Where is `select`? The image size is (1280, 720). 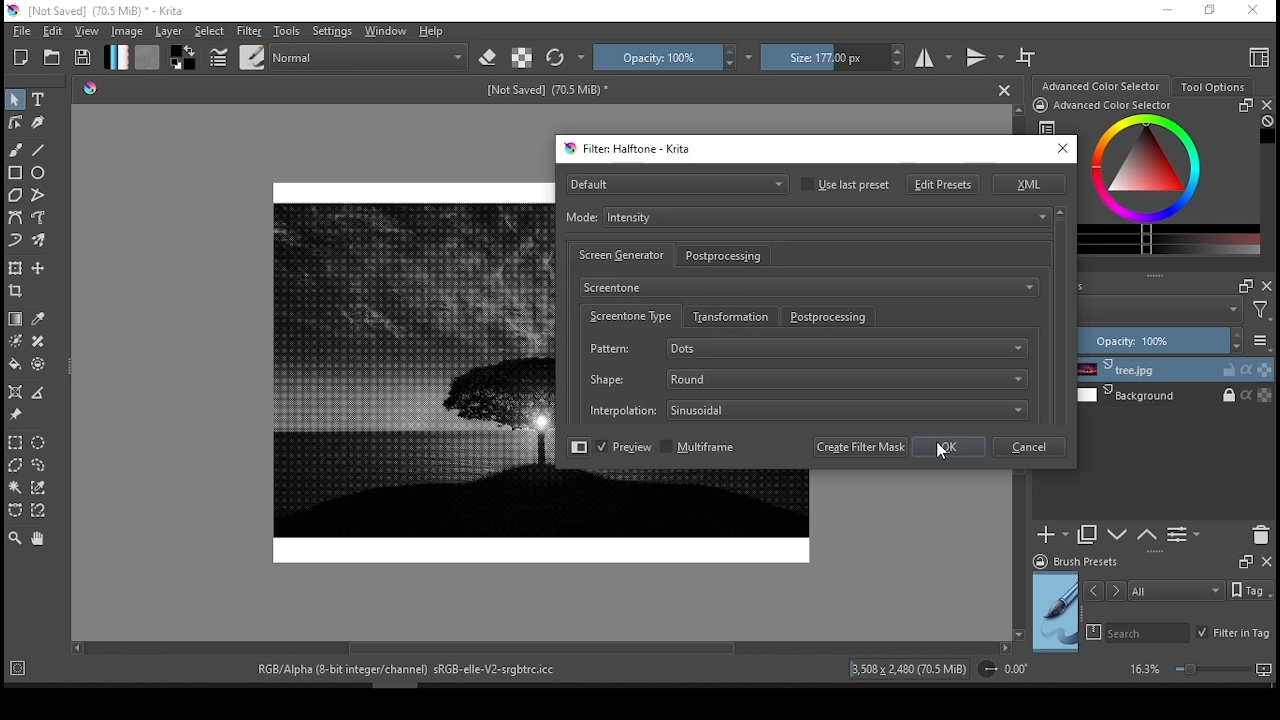 select is located at coordinates (212, 32).